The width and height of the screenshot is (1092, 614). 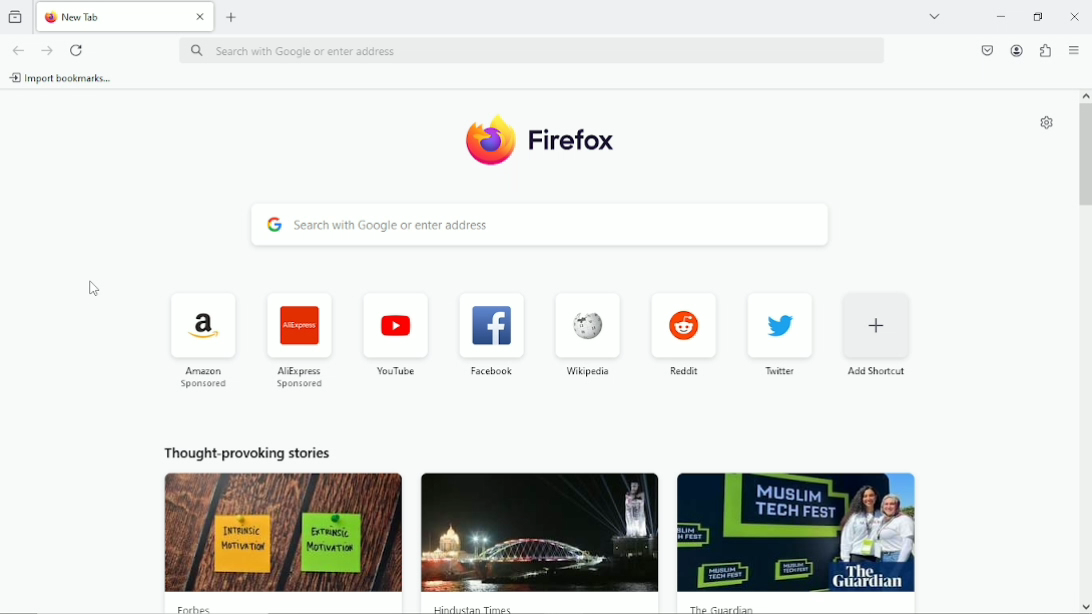 What do you see at coordinates (1085, 95) in the screenshot?
I see `scroll up` at bounding box center [1085, 95].